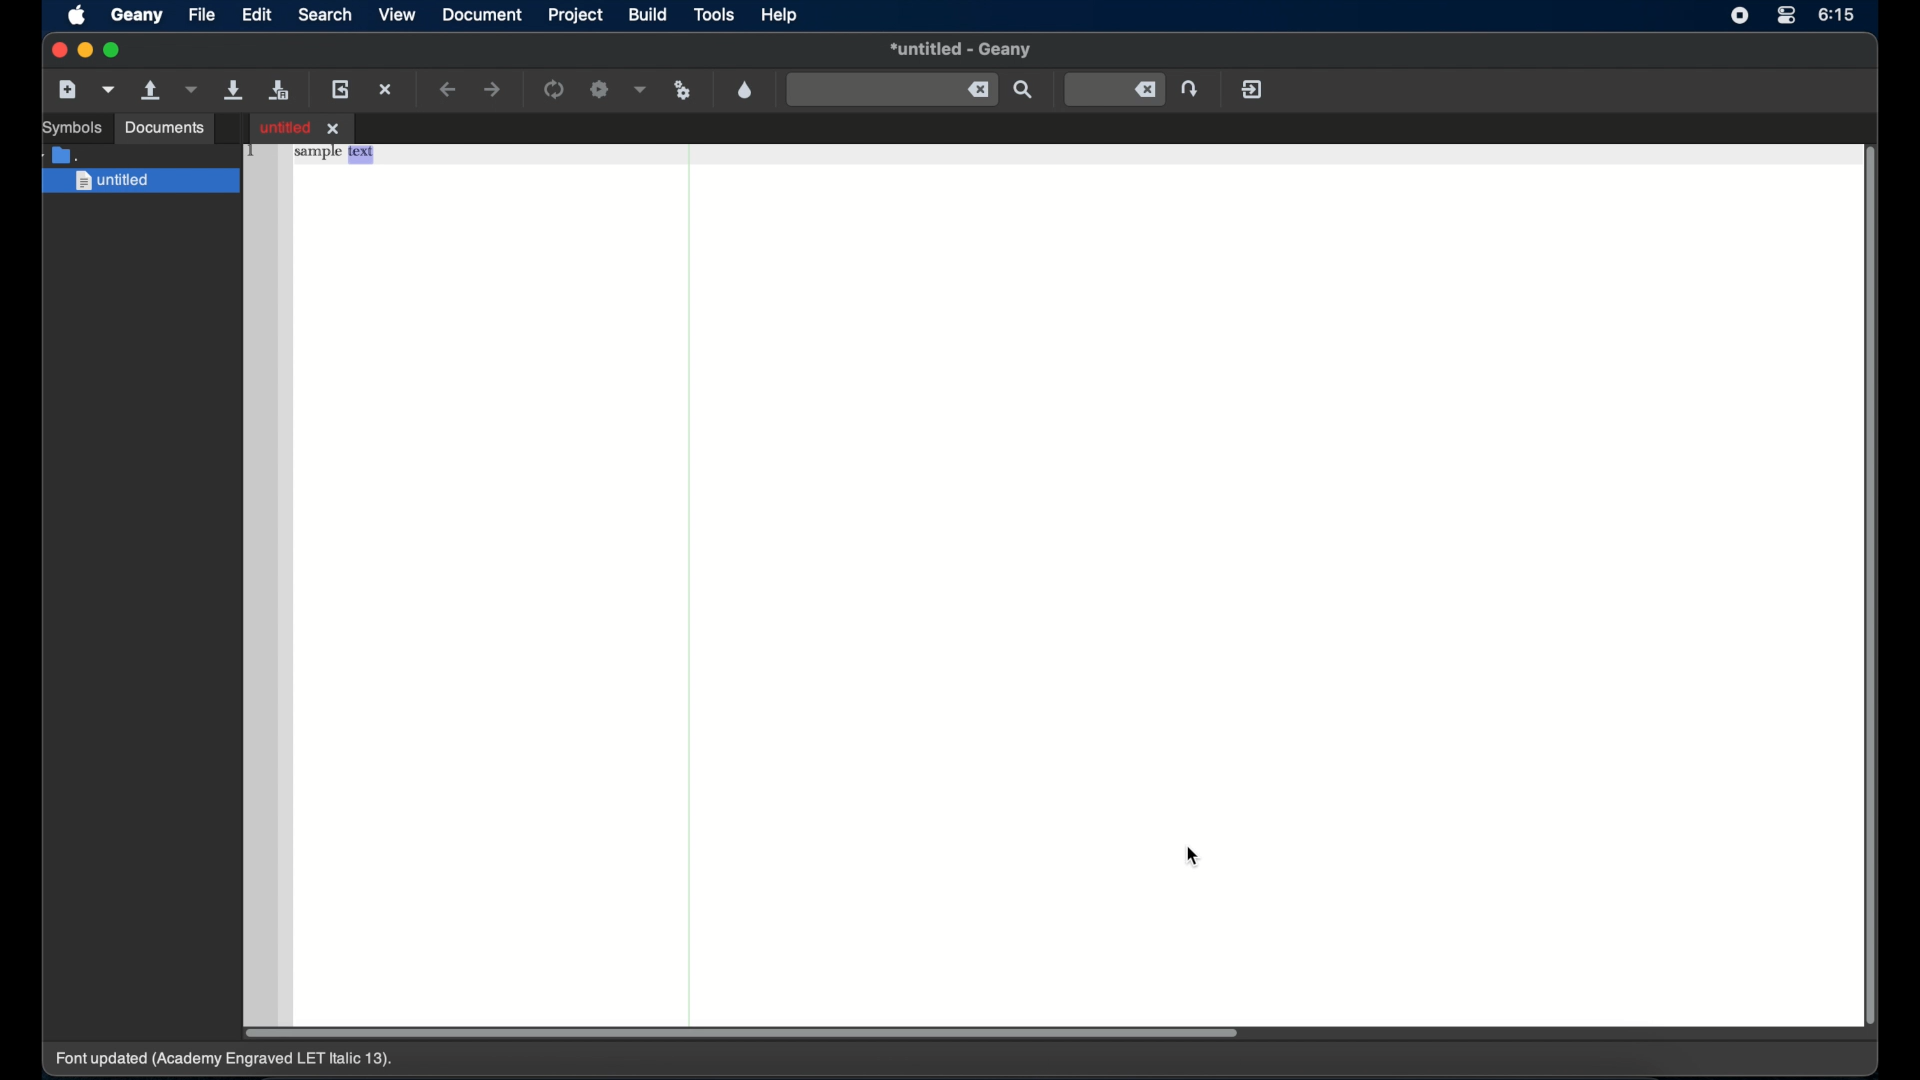  Describe the element at coordinates (574, 15) in the screenshot. I see `project` at that location.